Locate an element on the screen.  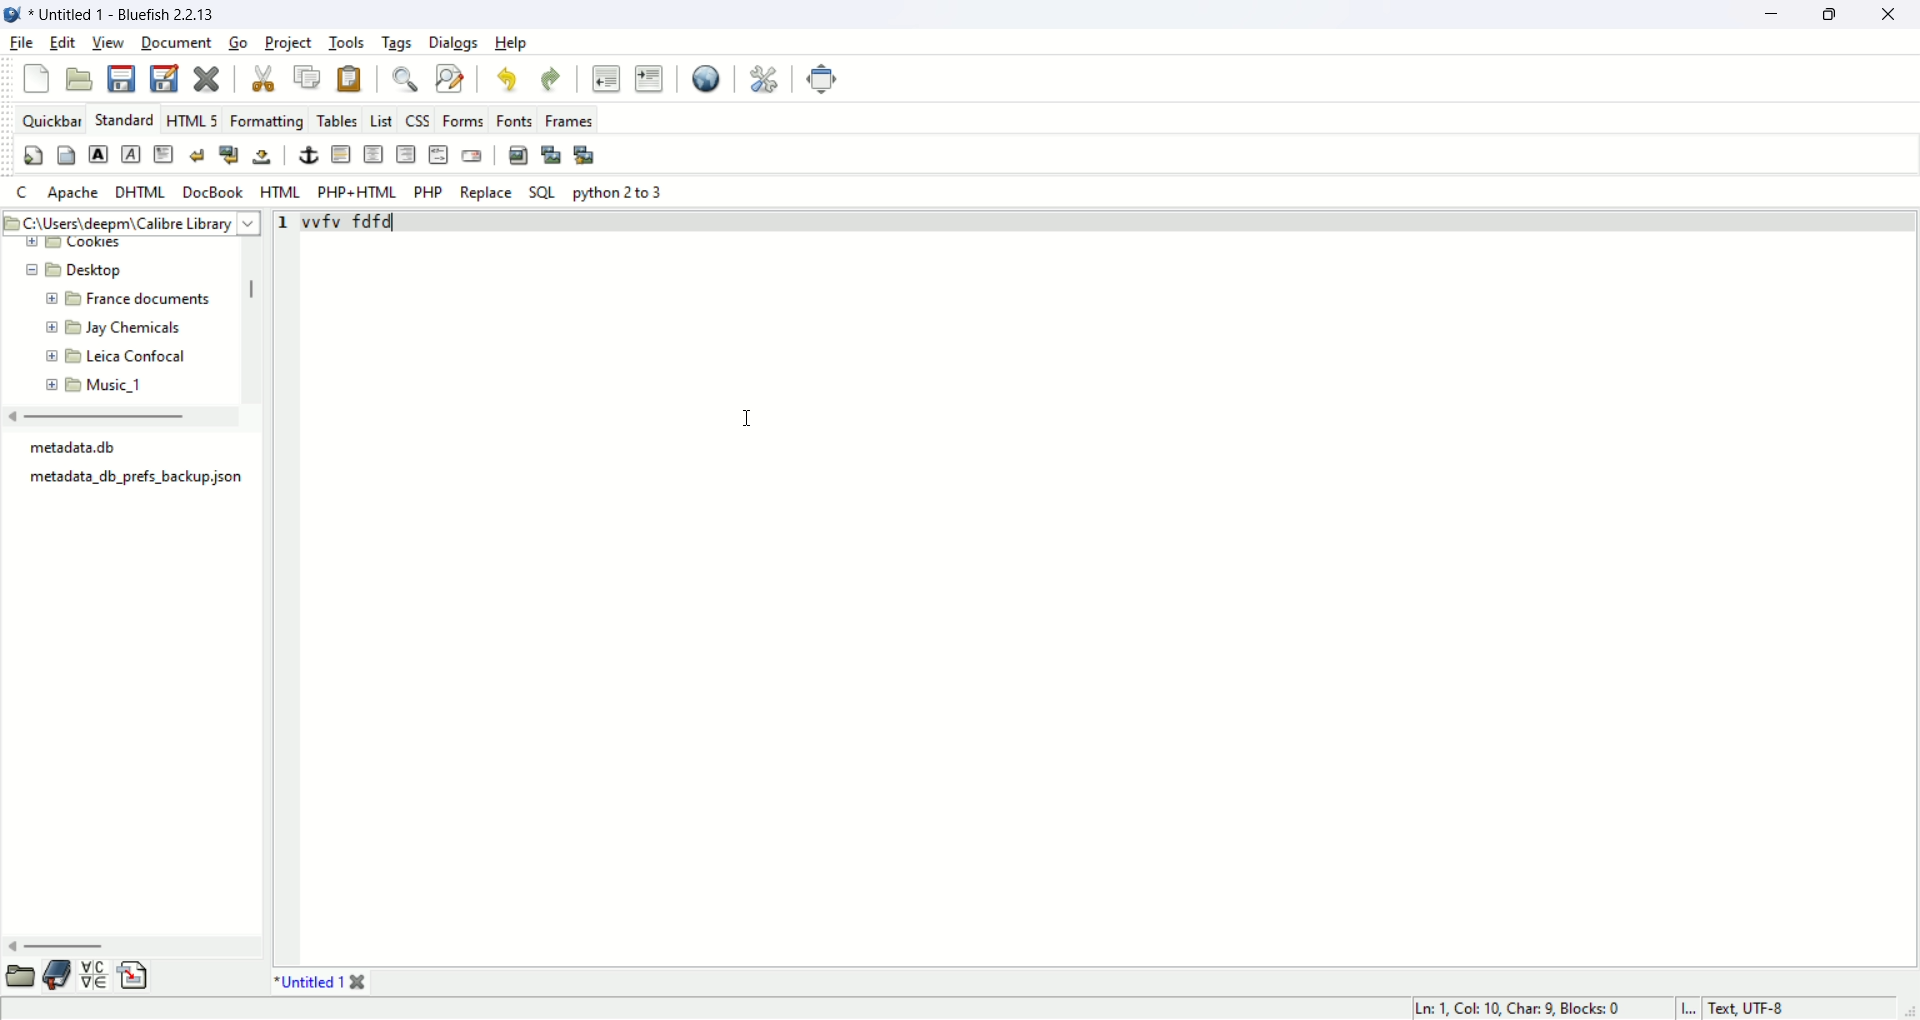
edit preferences is located at coordinates (763, 77).